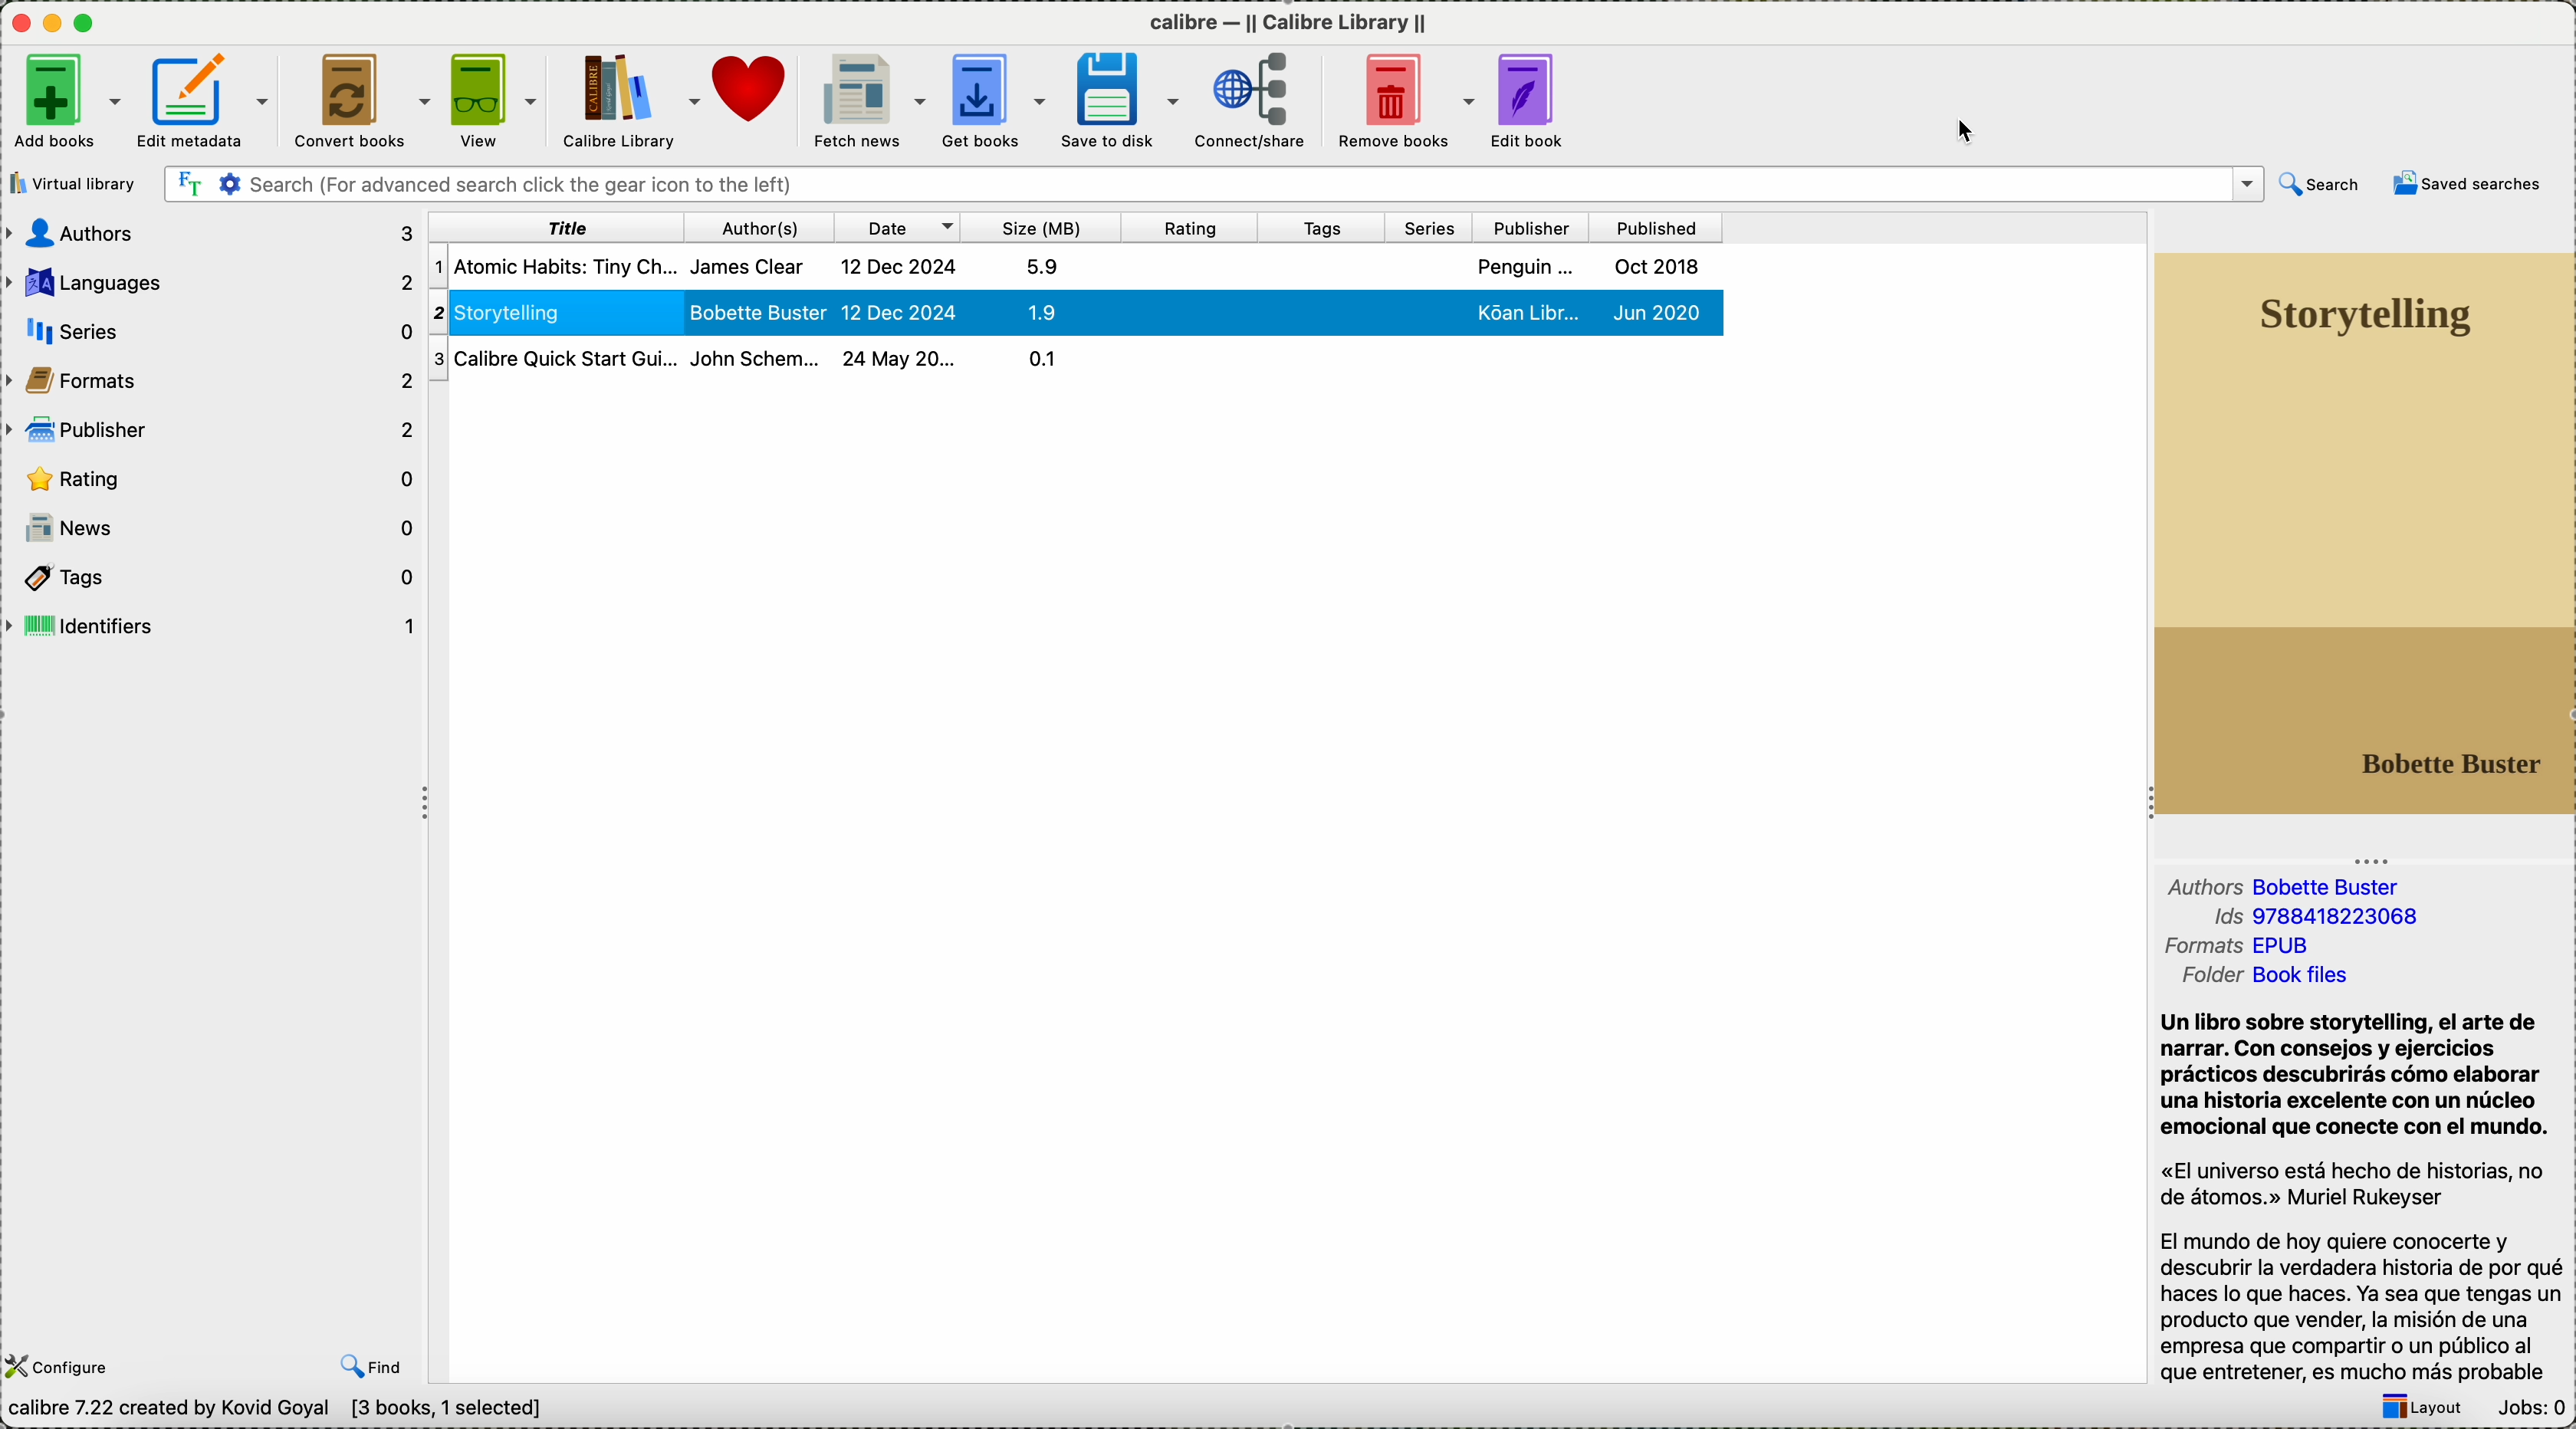 The image size is (2576, 1429). I want to click on edit metadata, so click(208, 101).